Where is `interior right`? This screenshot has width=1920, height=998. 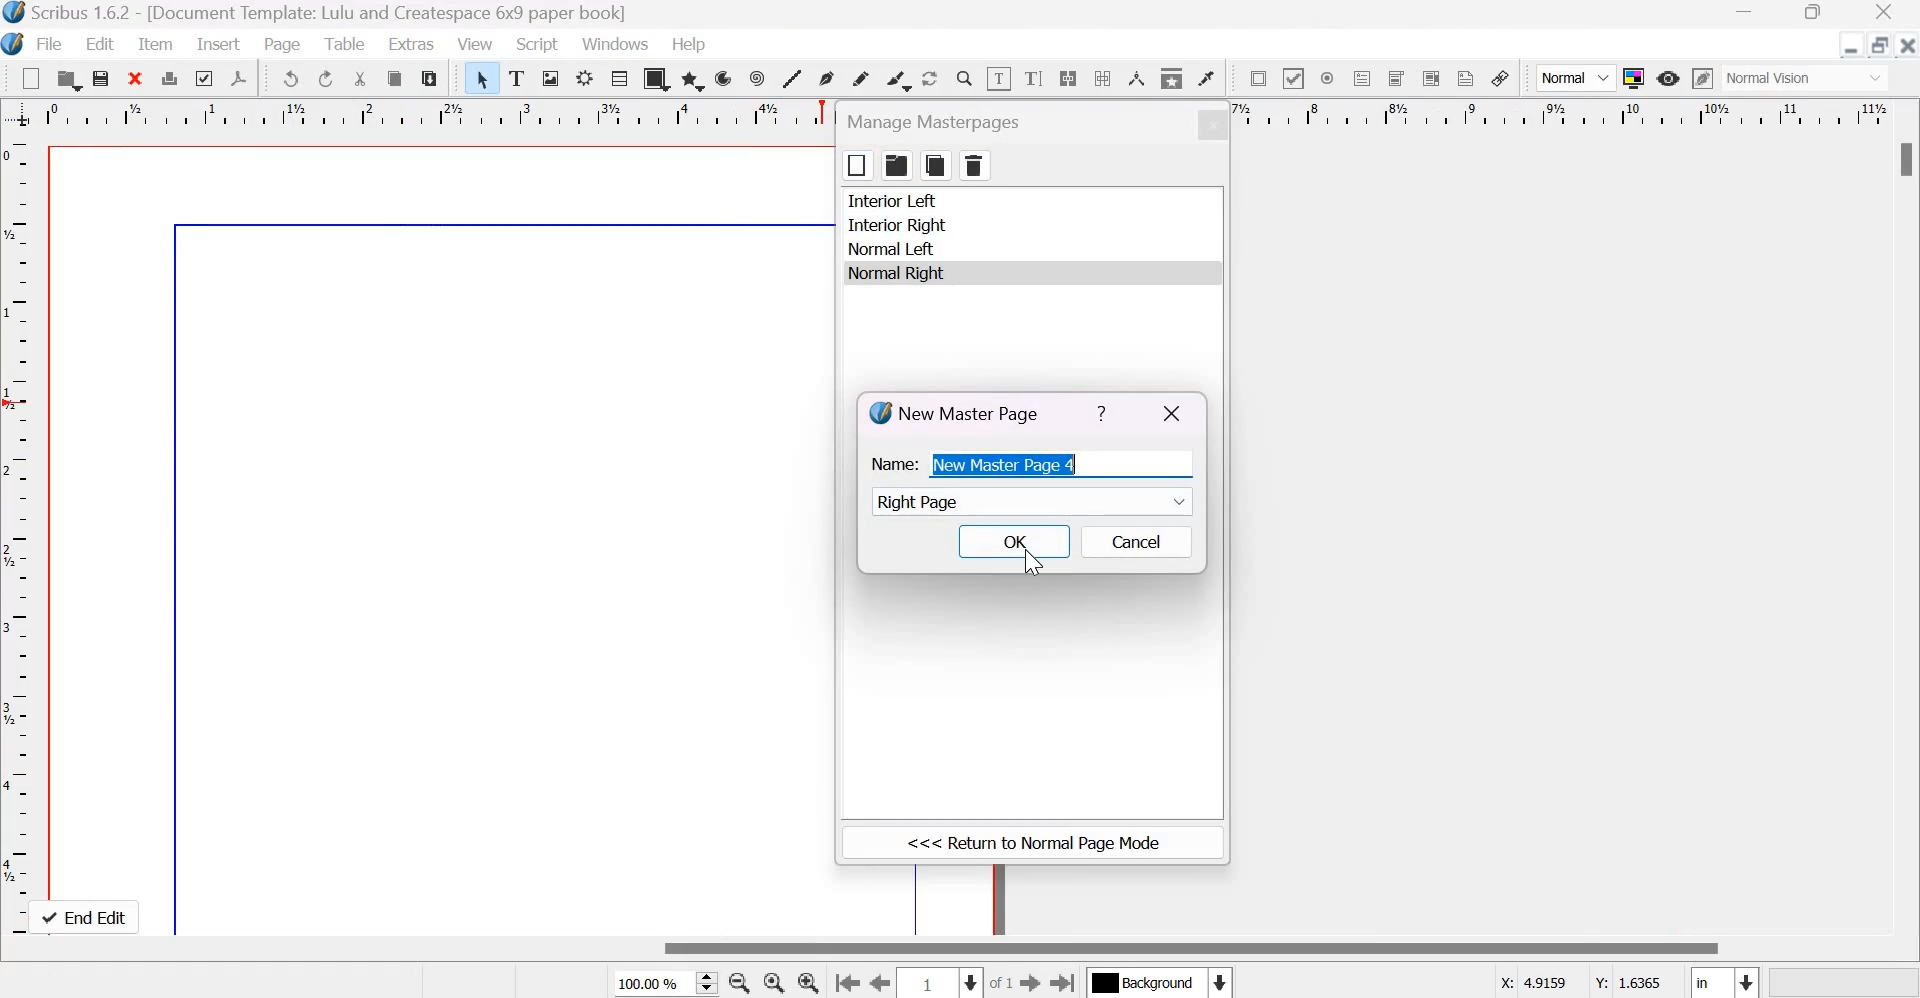 interior right is located at coordinates (898, 225).